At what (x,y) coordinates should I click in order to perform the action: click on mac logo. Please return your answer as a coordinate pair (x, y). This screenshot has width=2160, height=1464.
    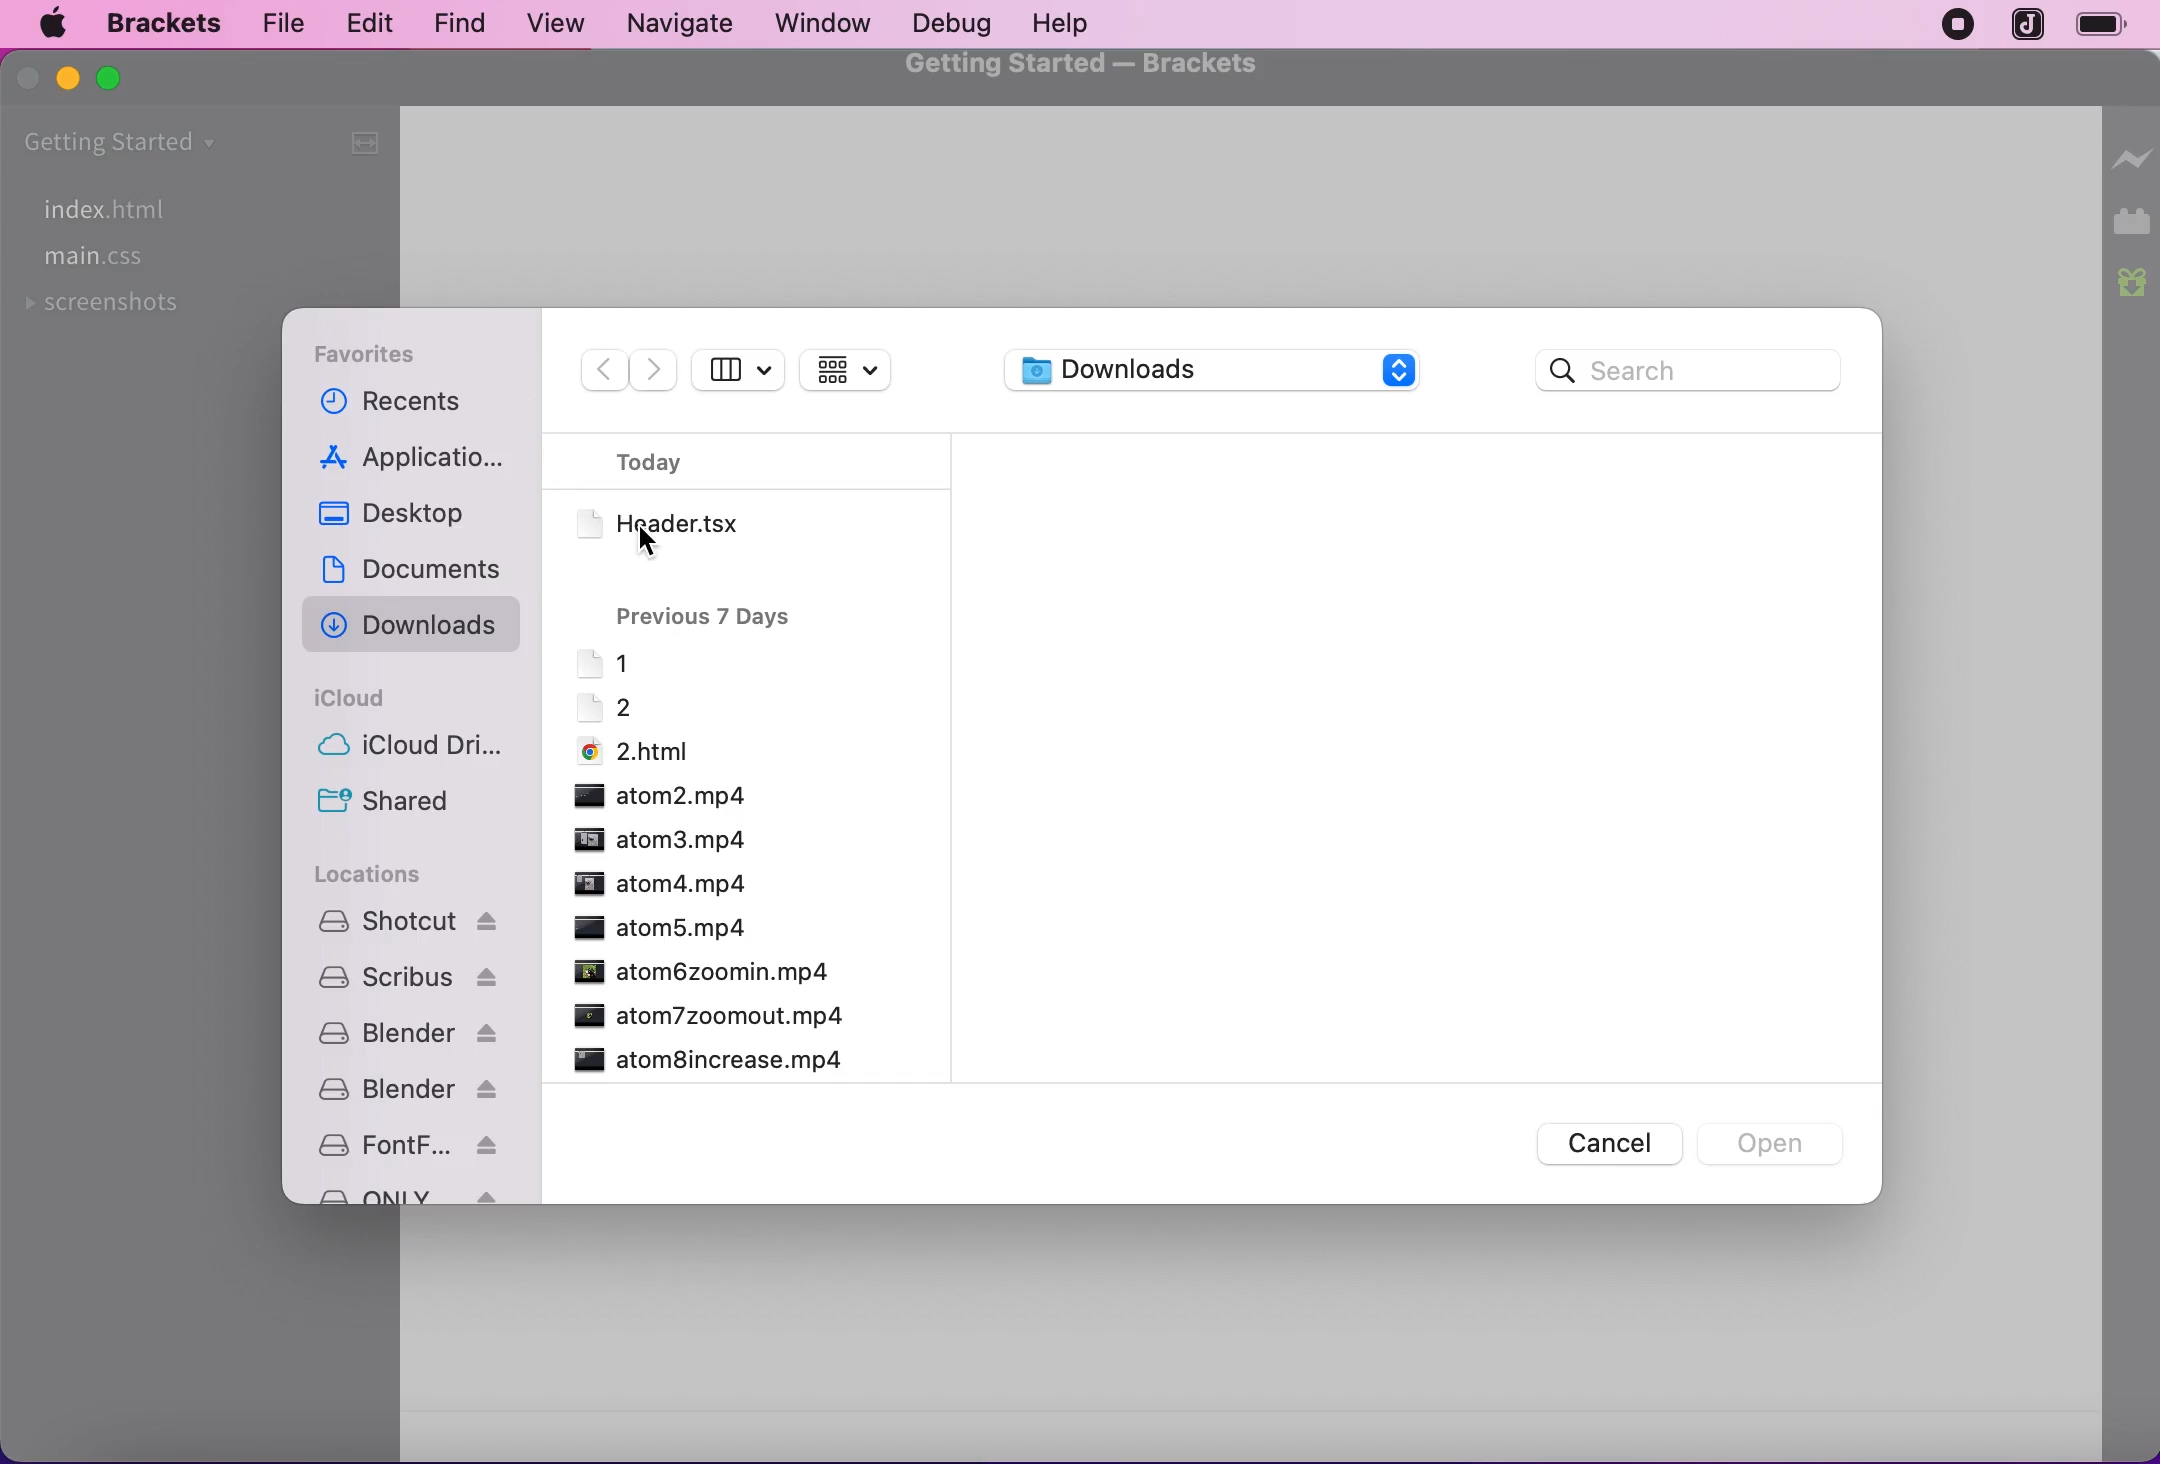
    Looking at the image, I should click on (50, 26).